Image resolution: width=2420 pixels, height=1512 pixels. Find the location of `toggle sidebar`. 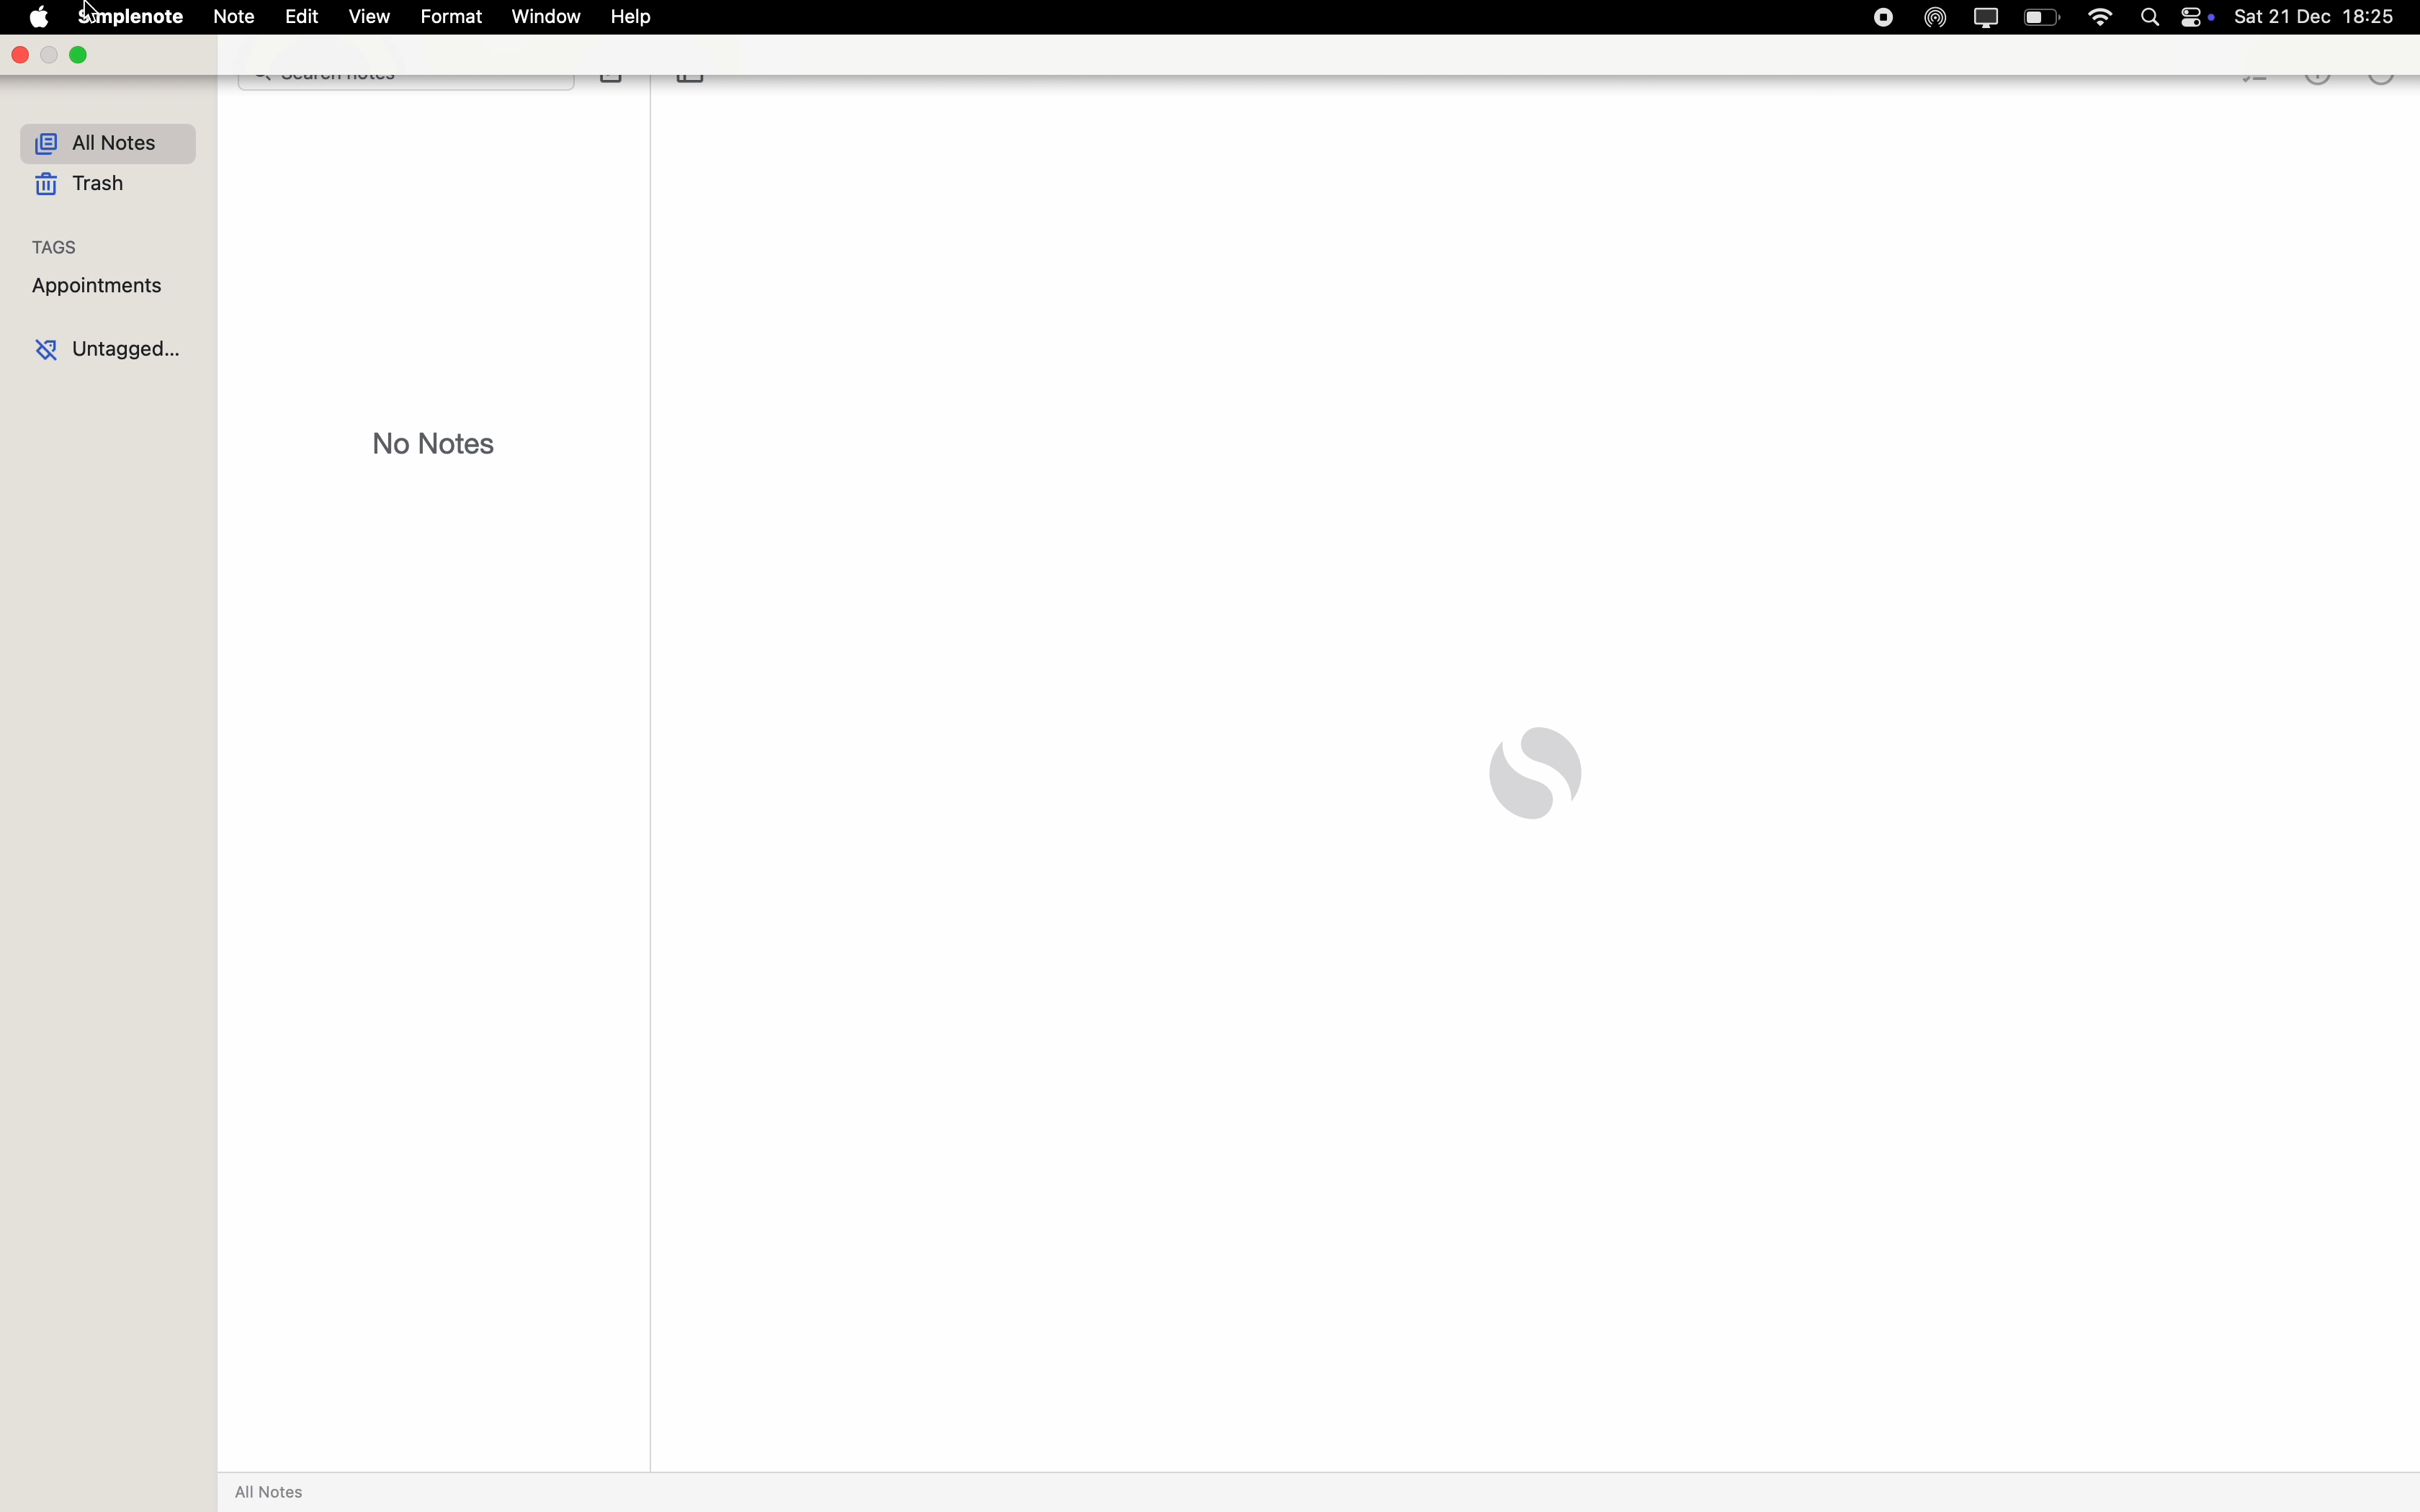

toggle sidebar is located at coordinates (696, 86).